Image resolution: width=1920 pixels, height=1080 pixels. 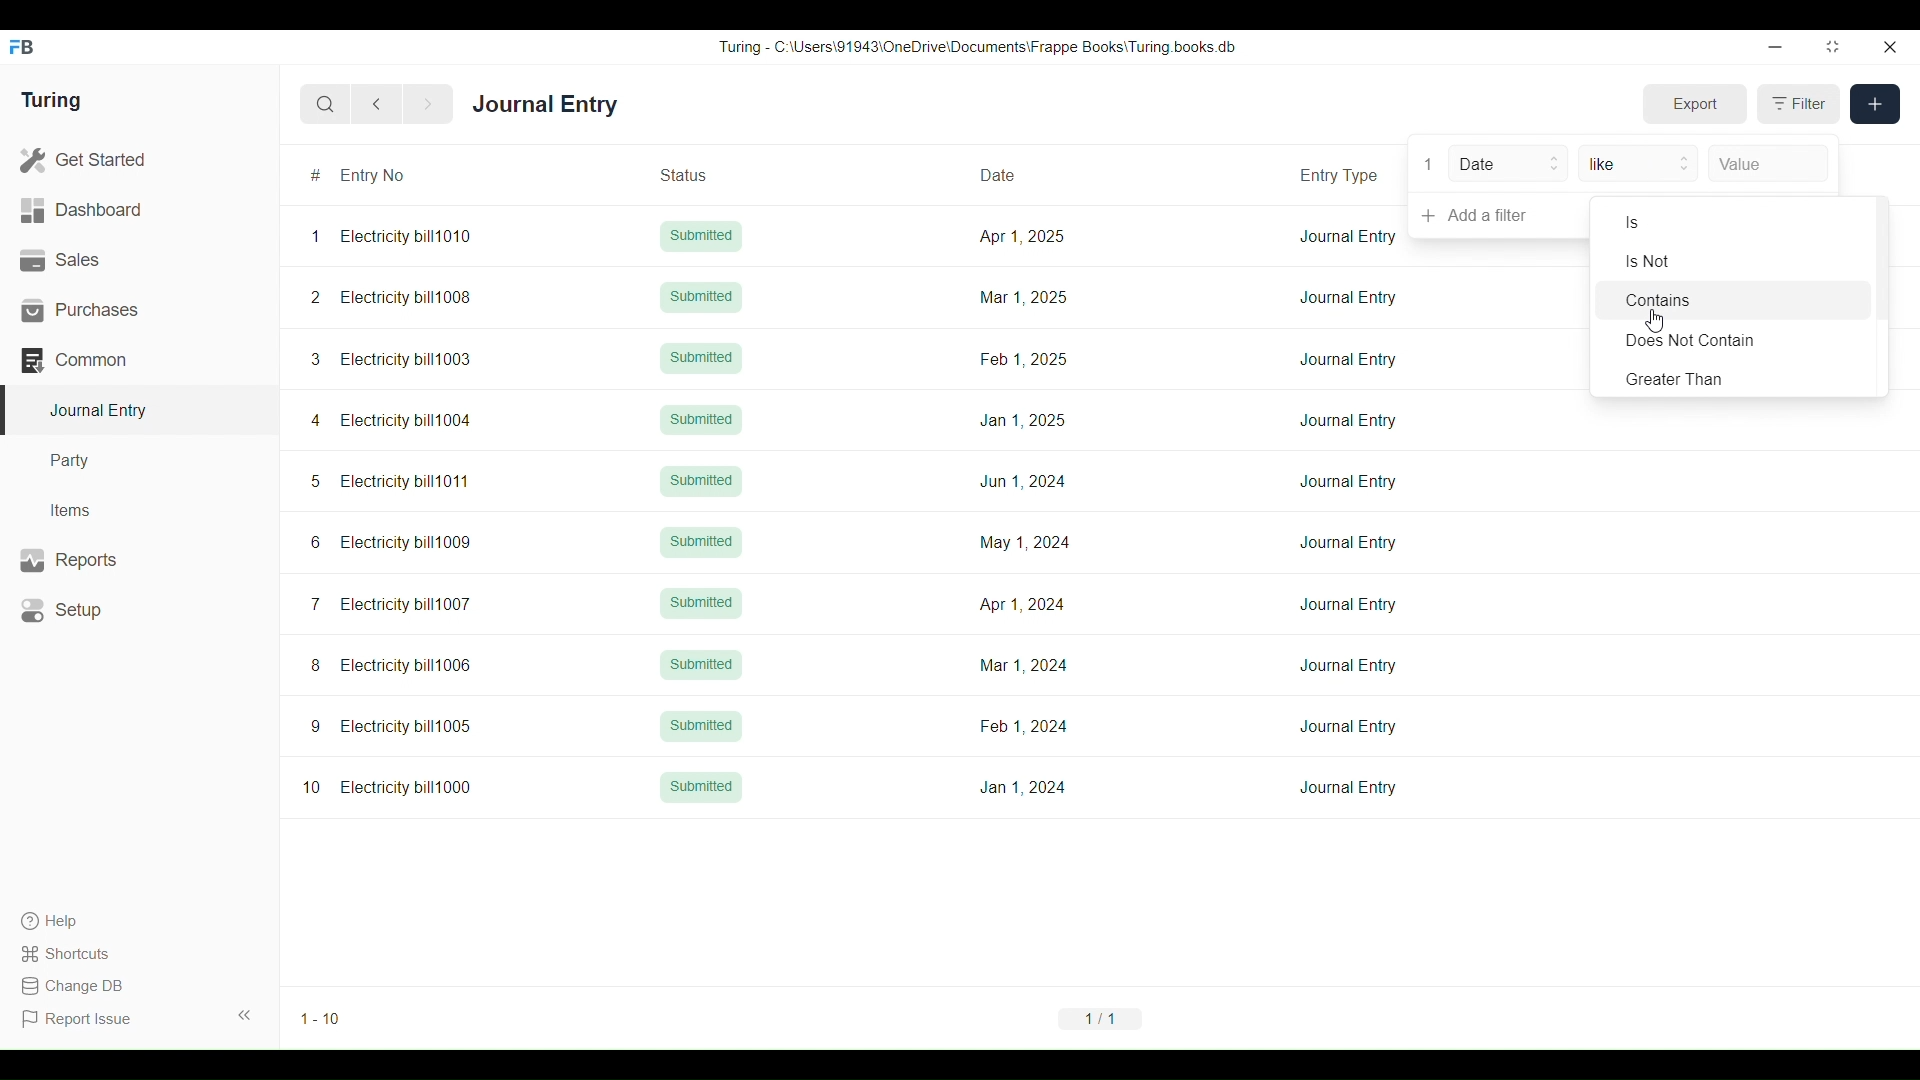 I want to click on Change dimension, so click(x=1833, y=46).